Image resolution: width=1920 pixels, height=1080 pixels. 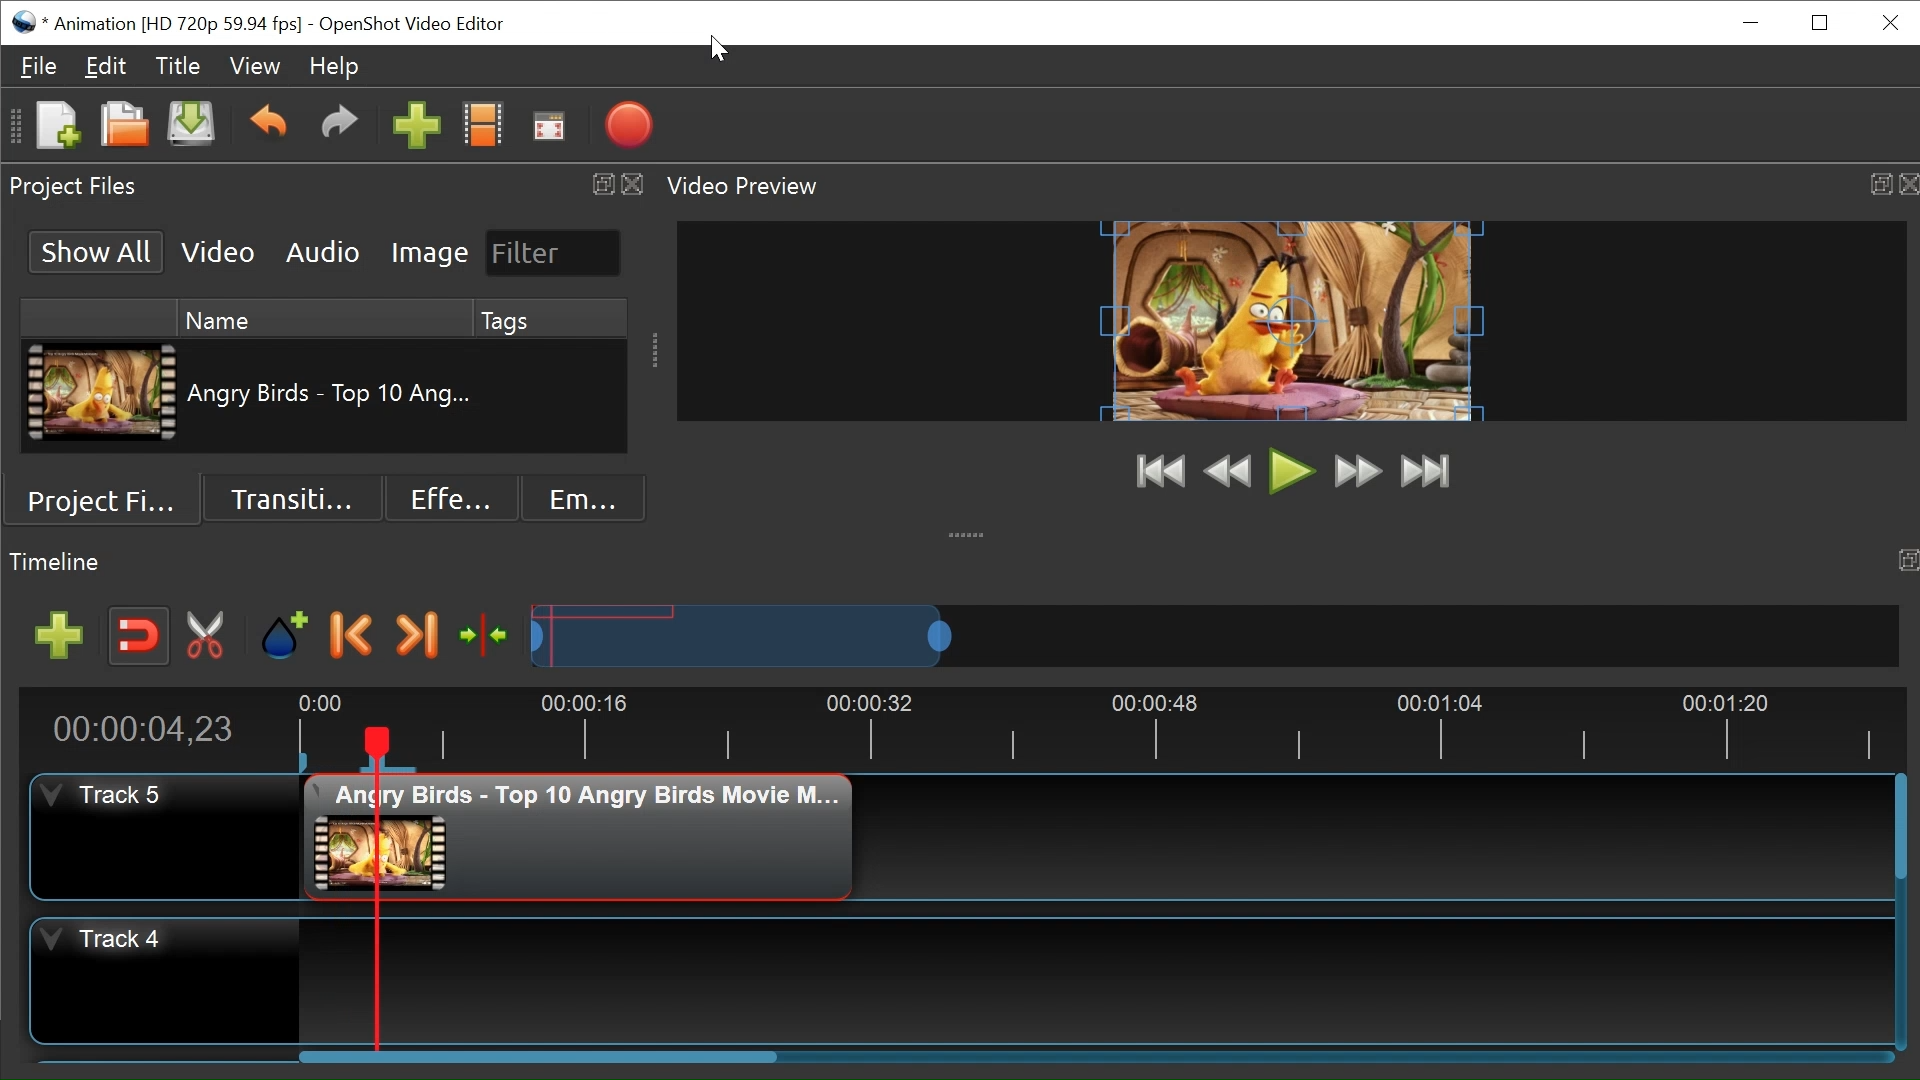 I want to click on Clip, so click(x=105, y=392).